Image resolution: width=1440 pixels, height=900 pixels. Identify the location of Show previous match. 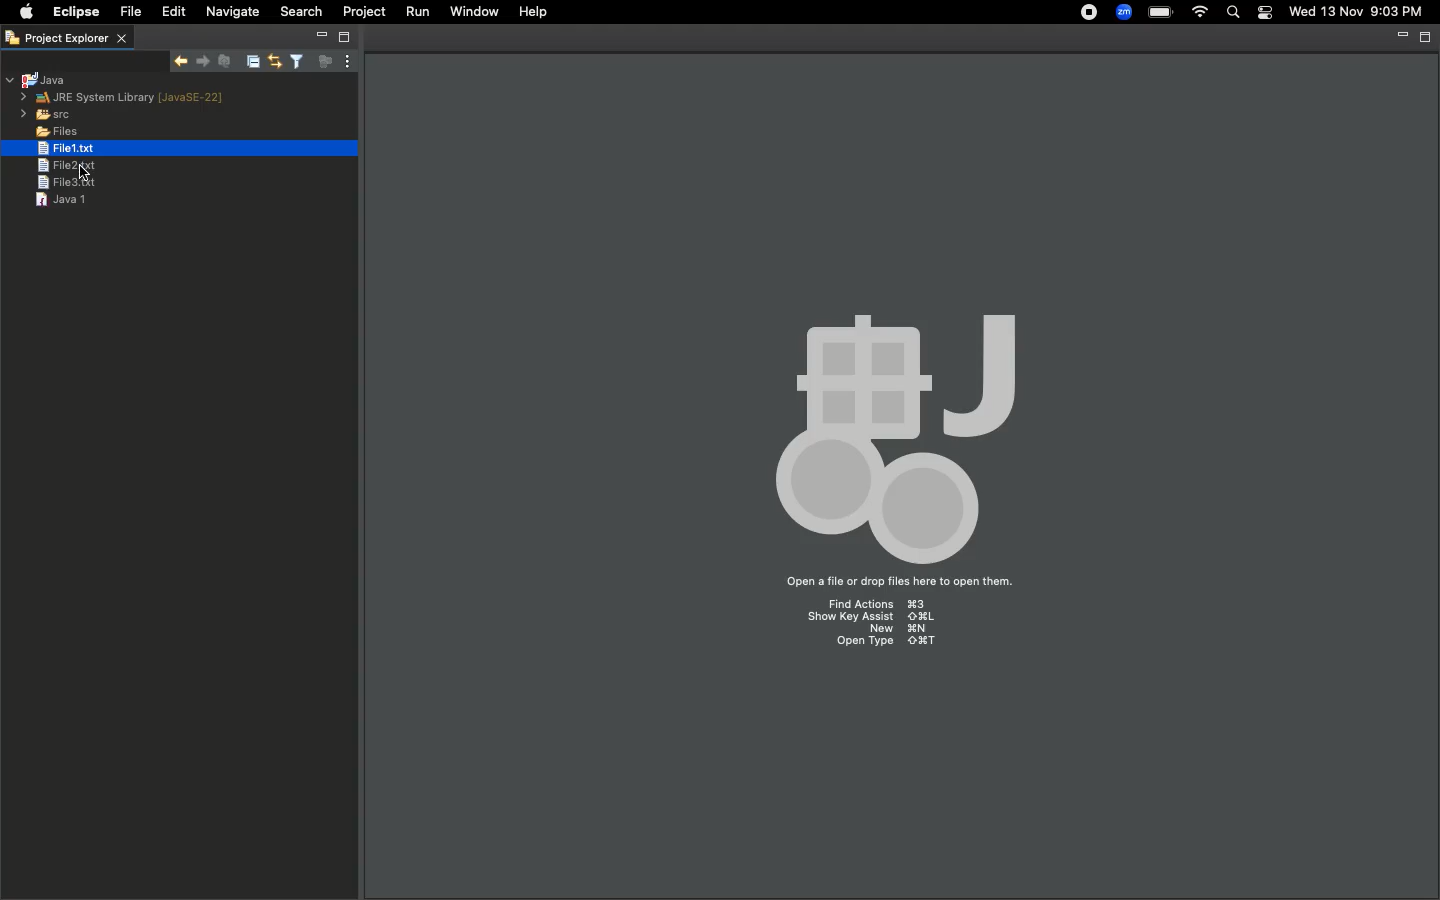
(205, 61).